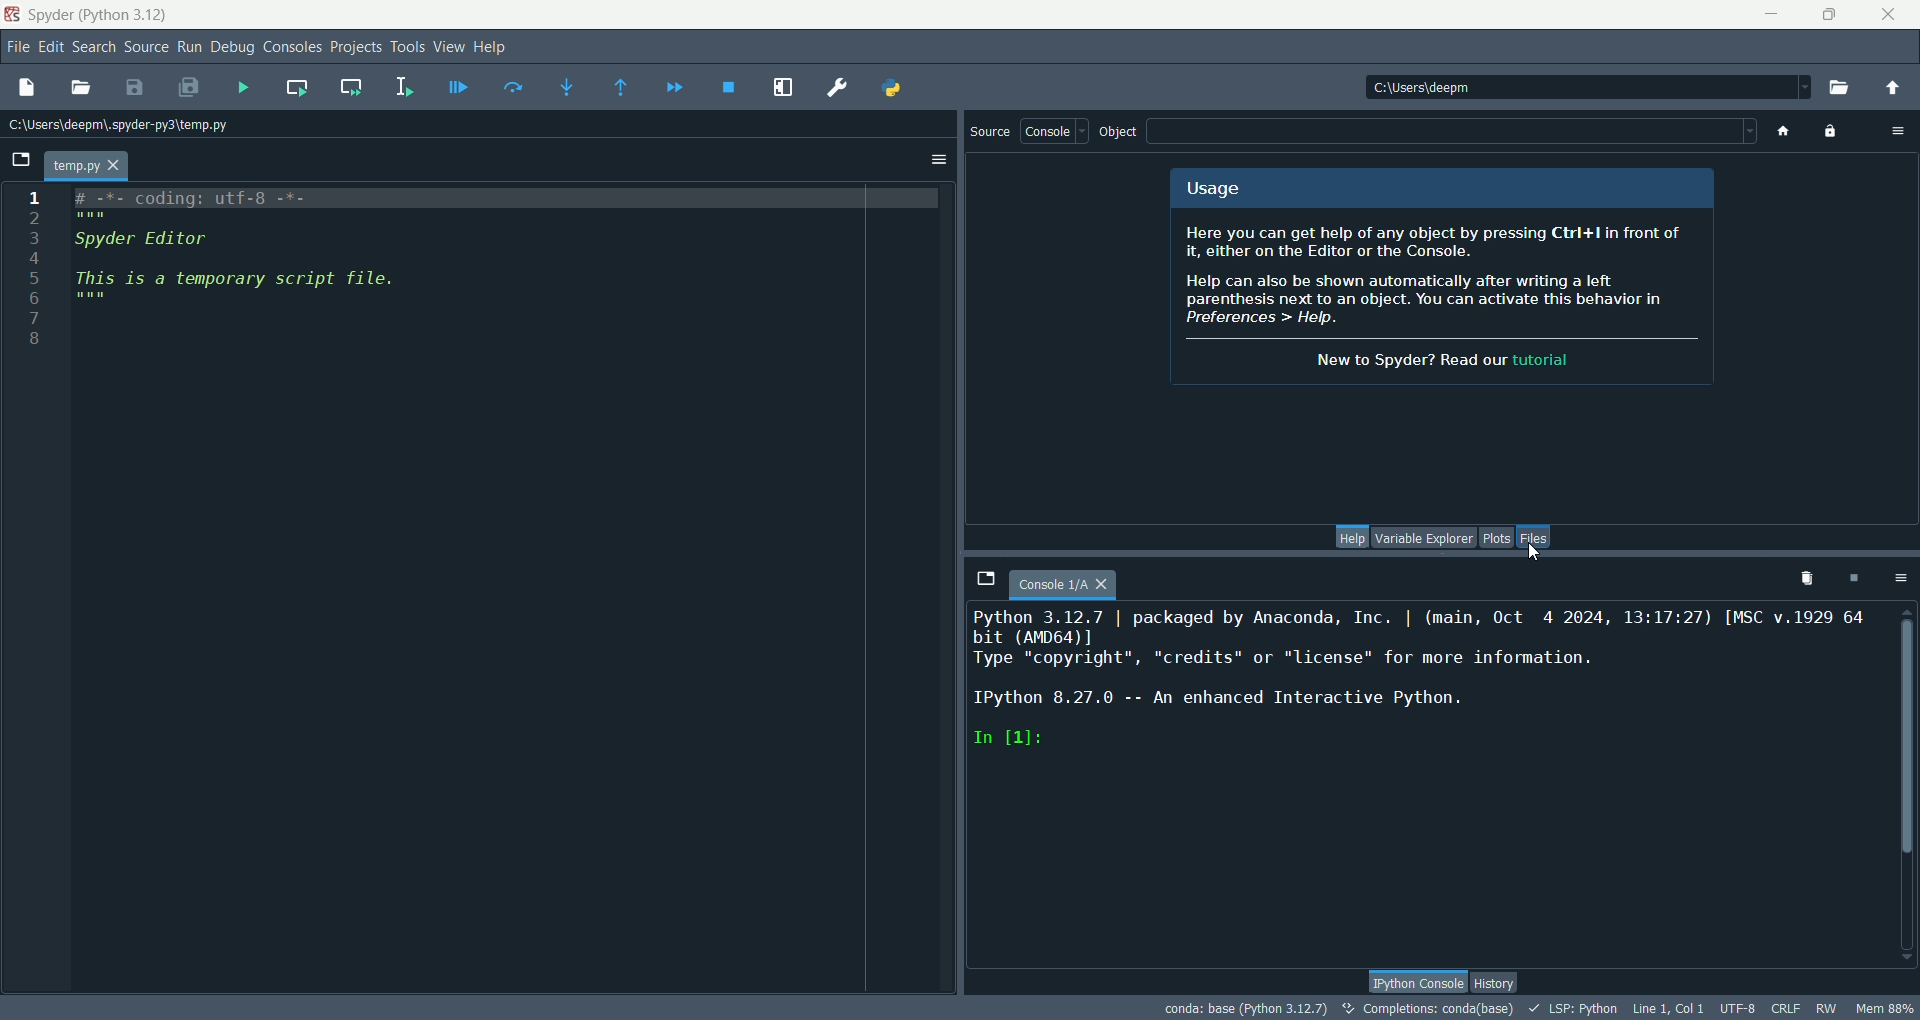 The width and height of the screenshot is (1920, 1020). Describe the element at coordinates (1899, 133) in the screenshot. I see `options` at that location.